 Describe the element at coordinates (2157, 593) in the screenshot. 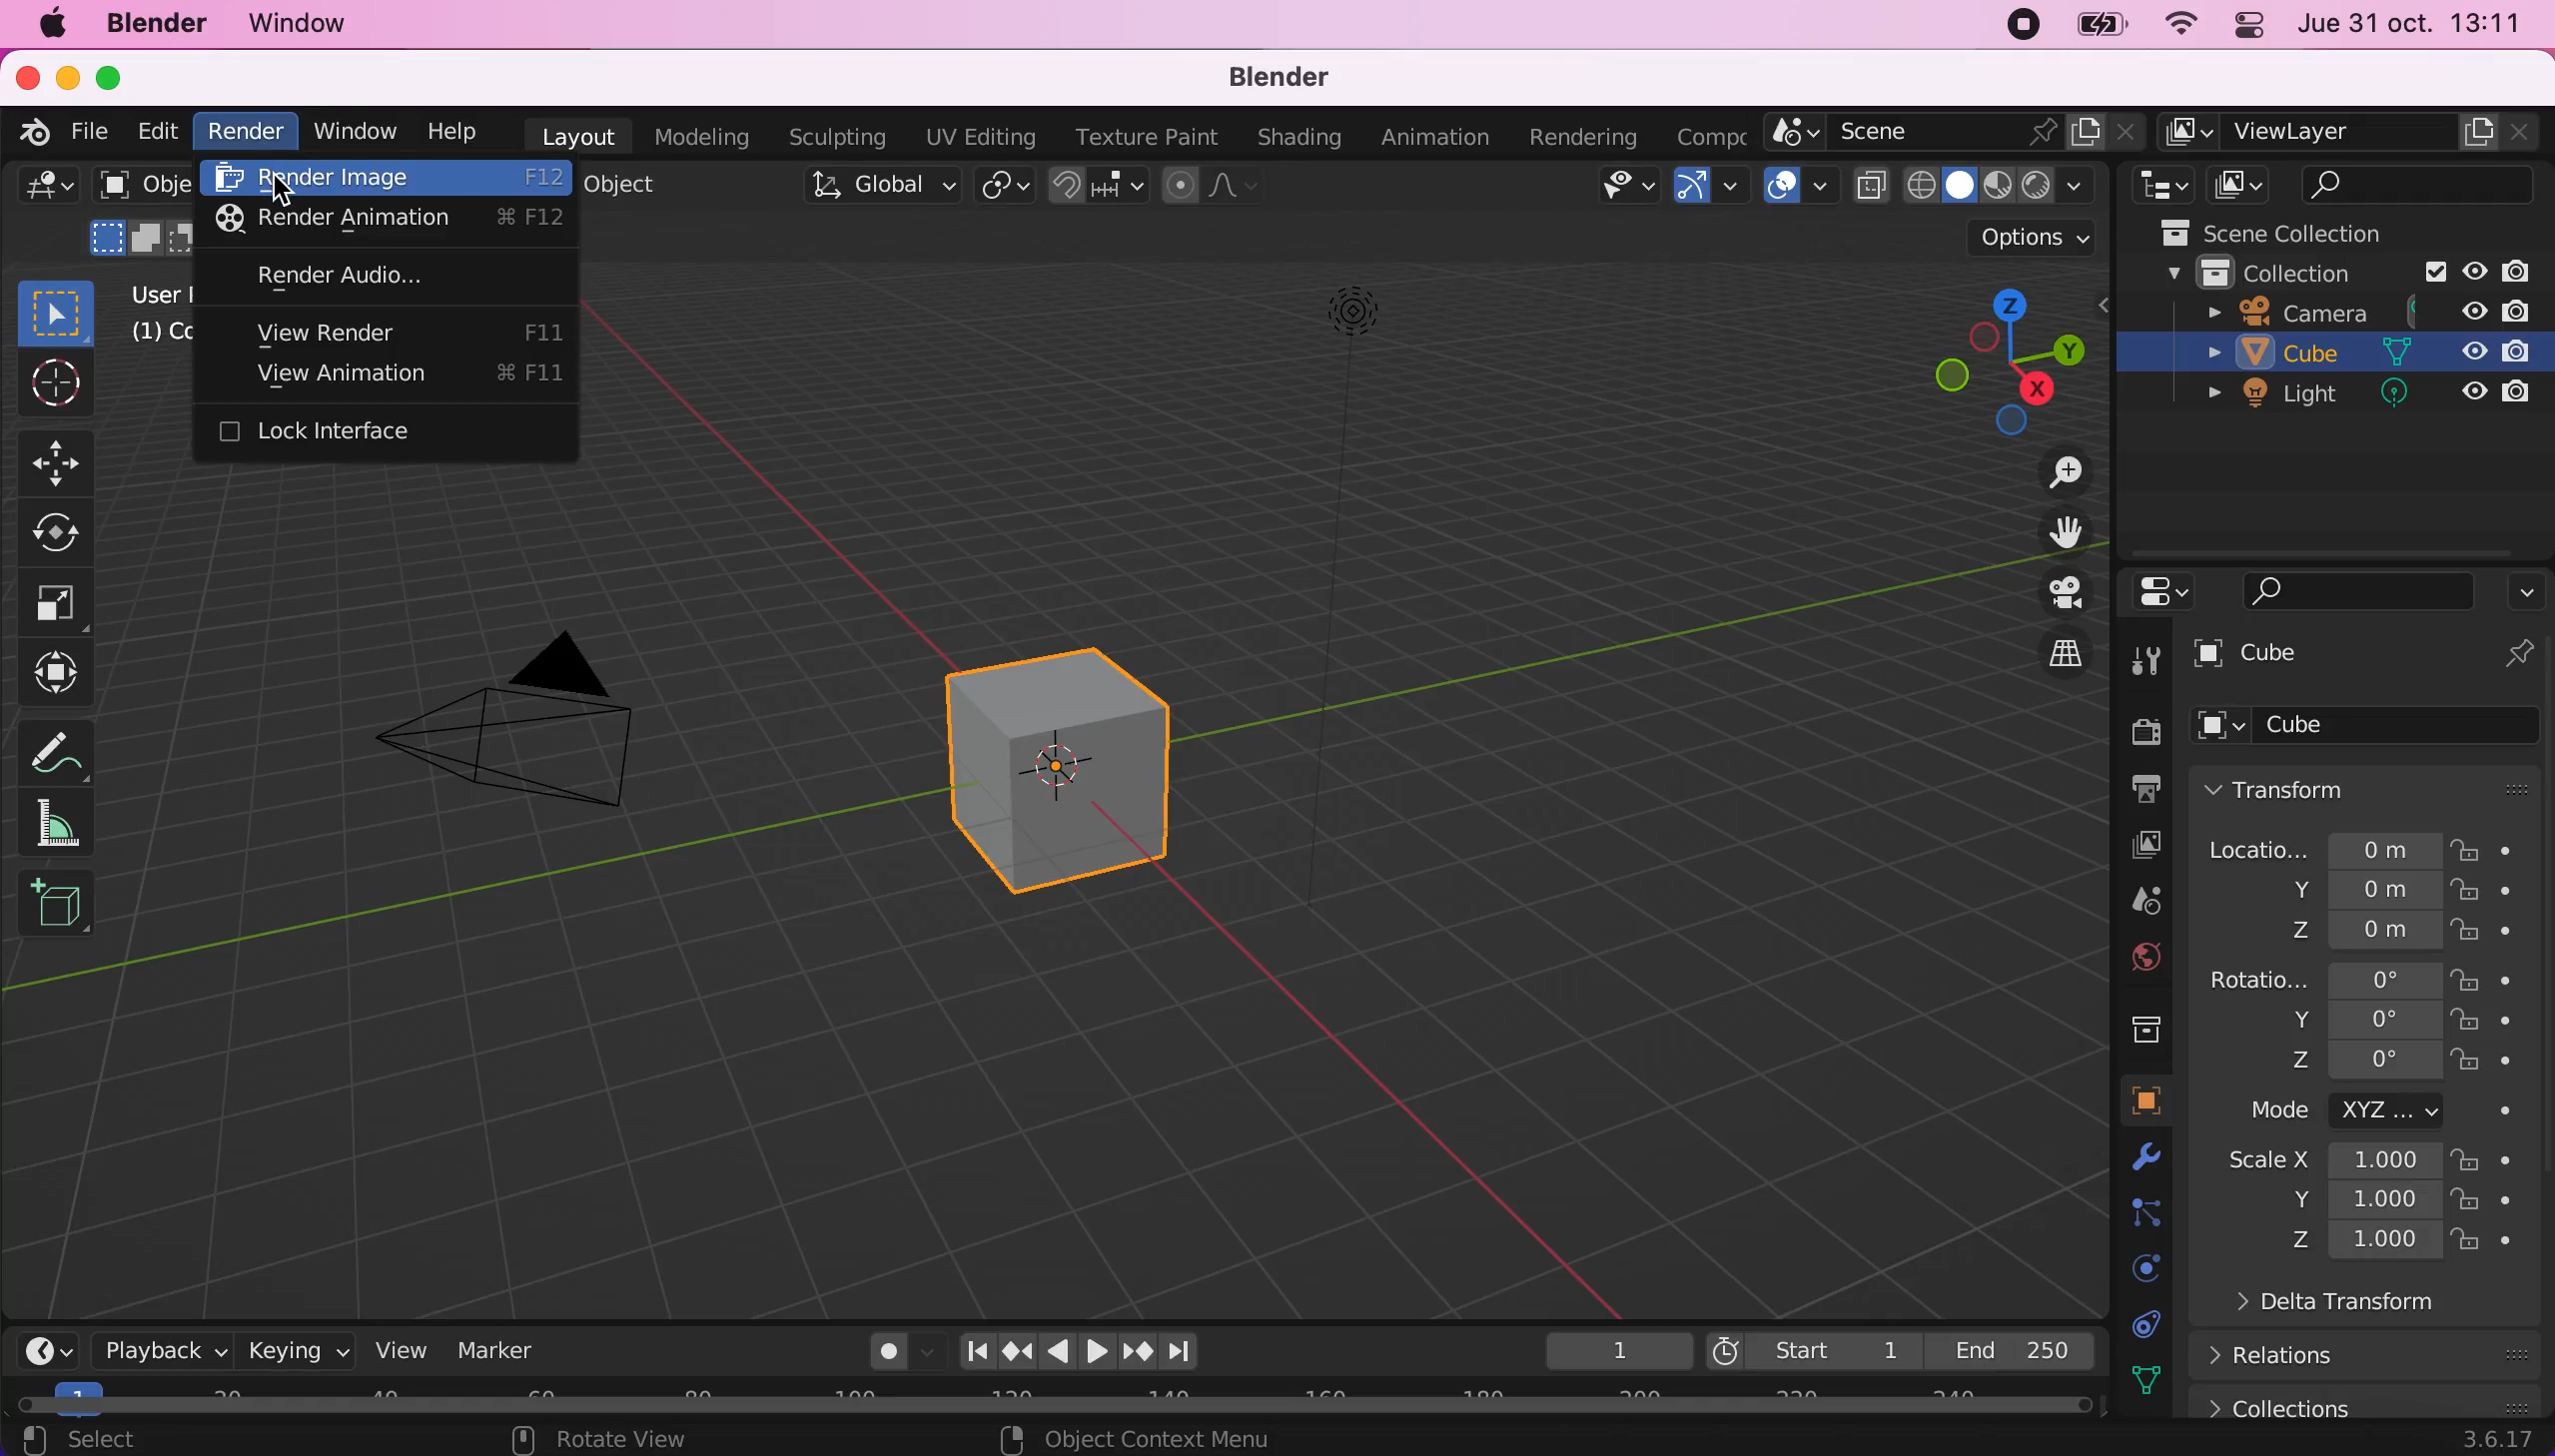

I see `editor type` at that location.